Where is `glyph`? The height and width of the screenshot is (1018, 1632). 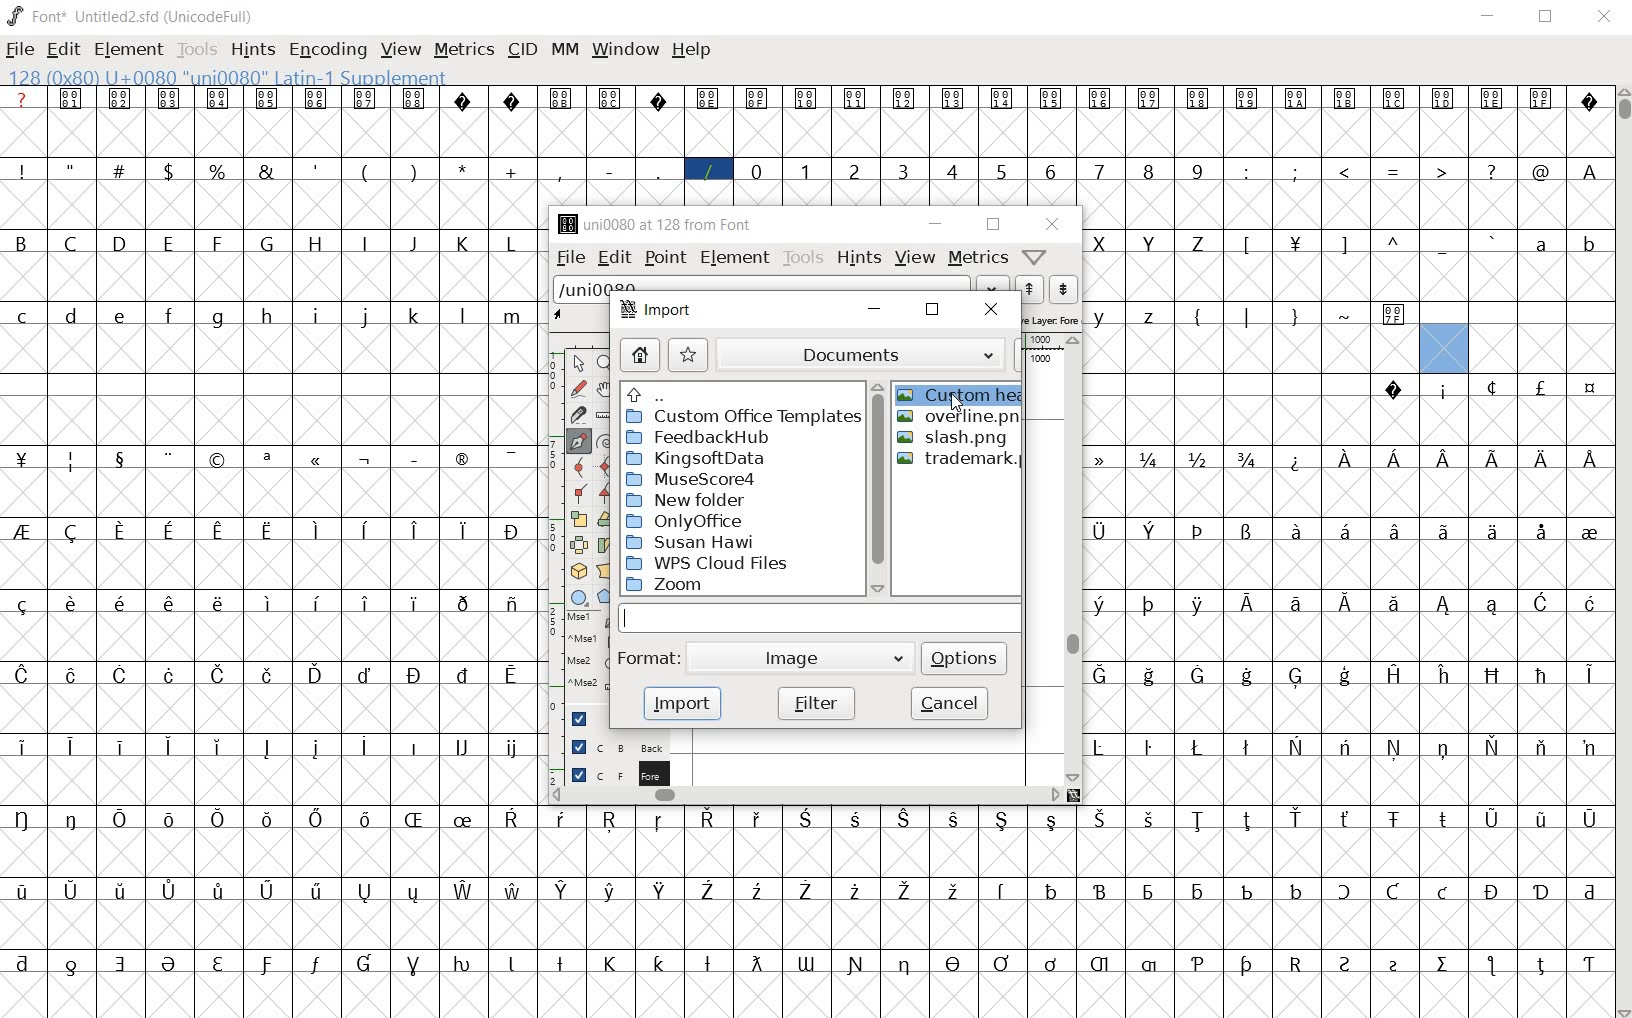
glyph is located at coordinates (218, 461).